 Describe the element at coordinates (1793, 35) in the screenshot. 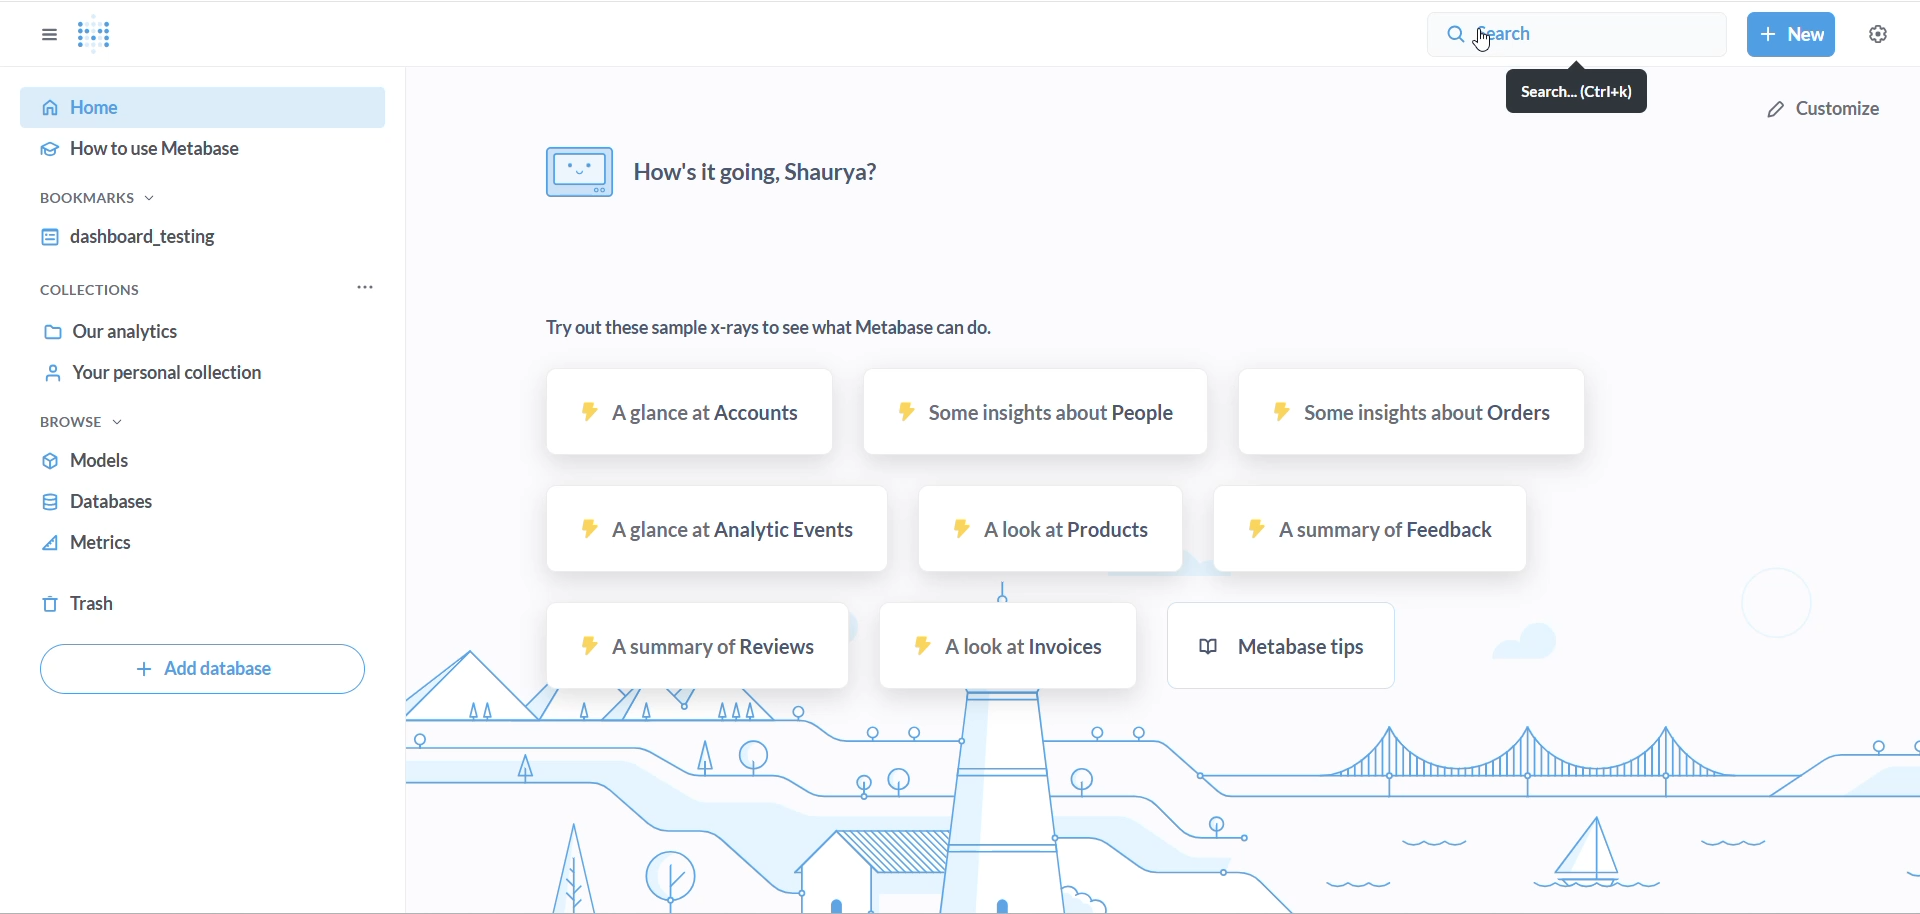

I see `new` at that location.